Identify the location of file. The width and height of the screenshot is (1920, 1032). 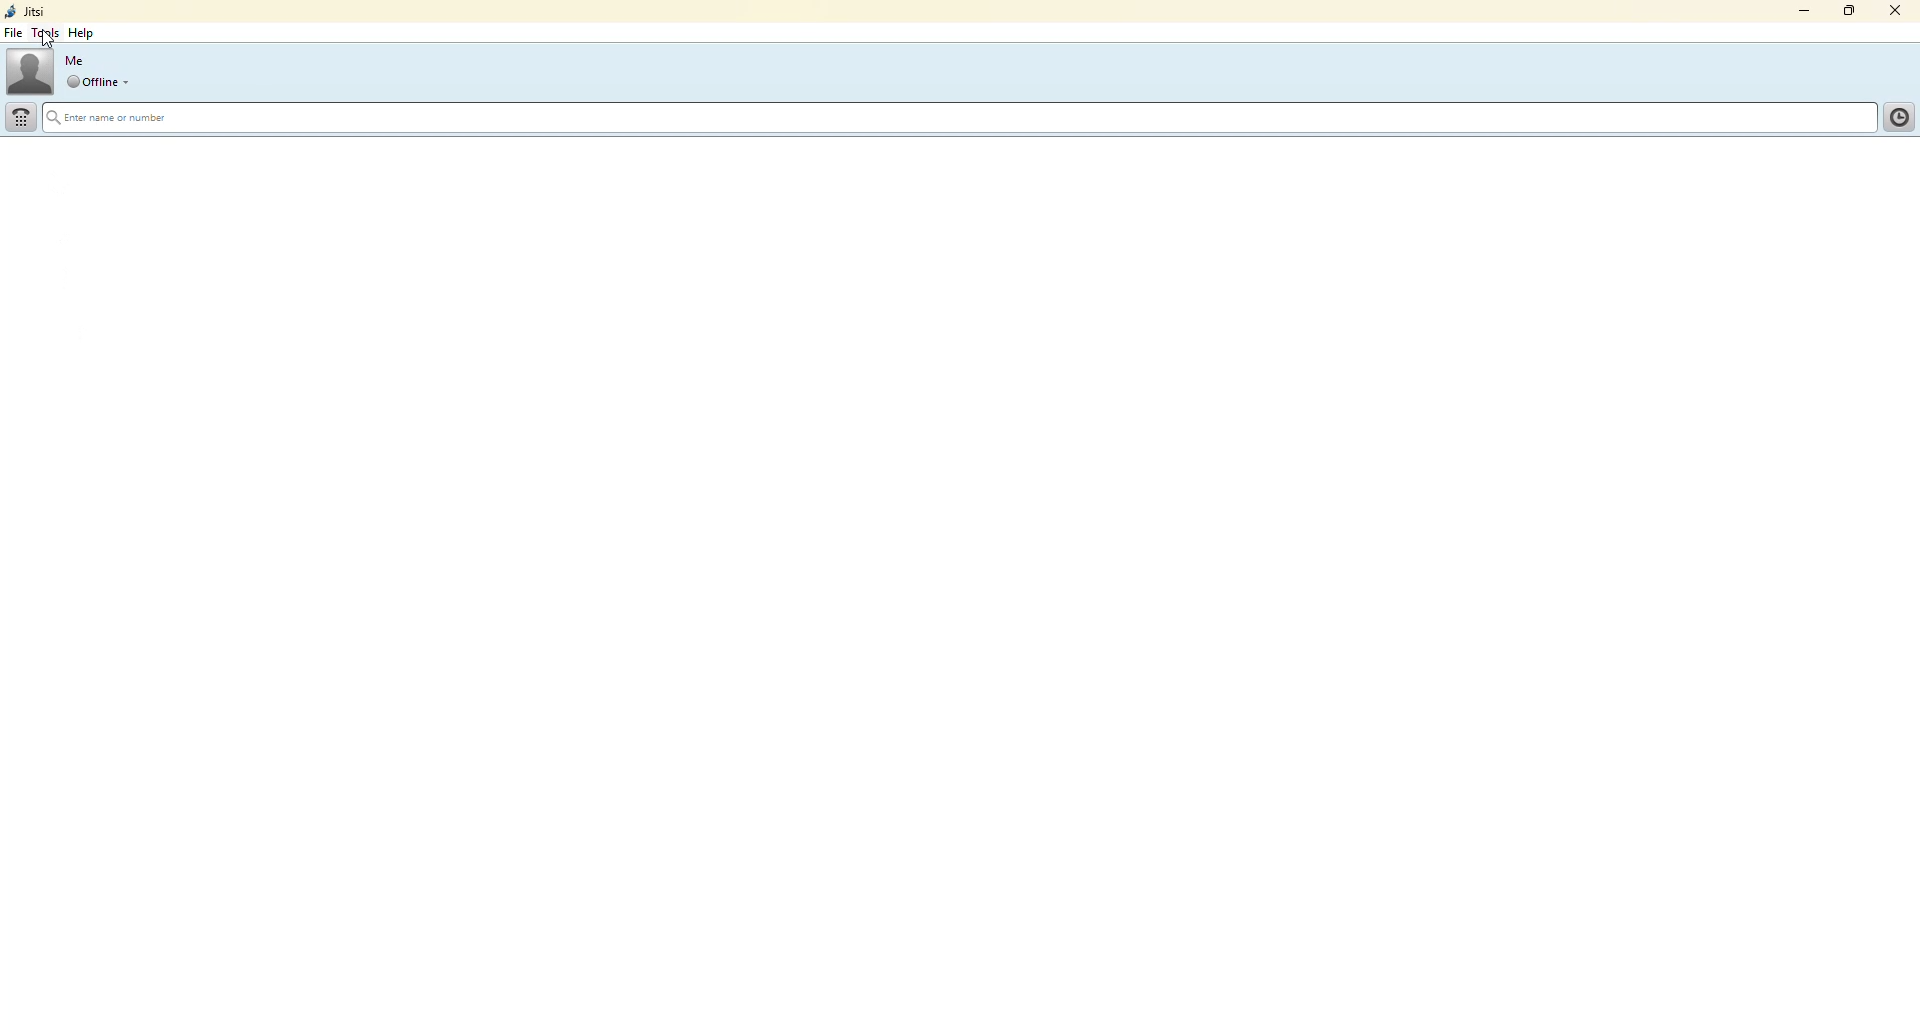
(13, 33).